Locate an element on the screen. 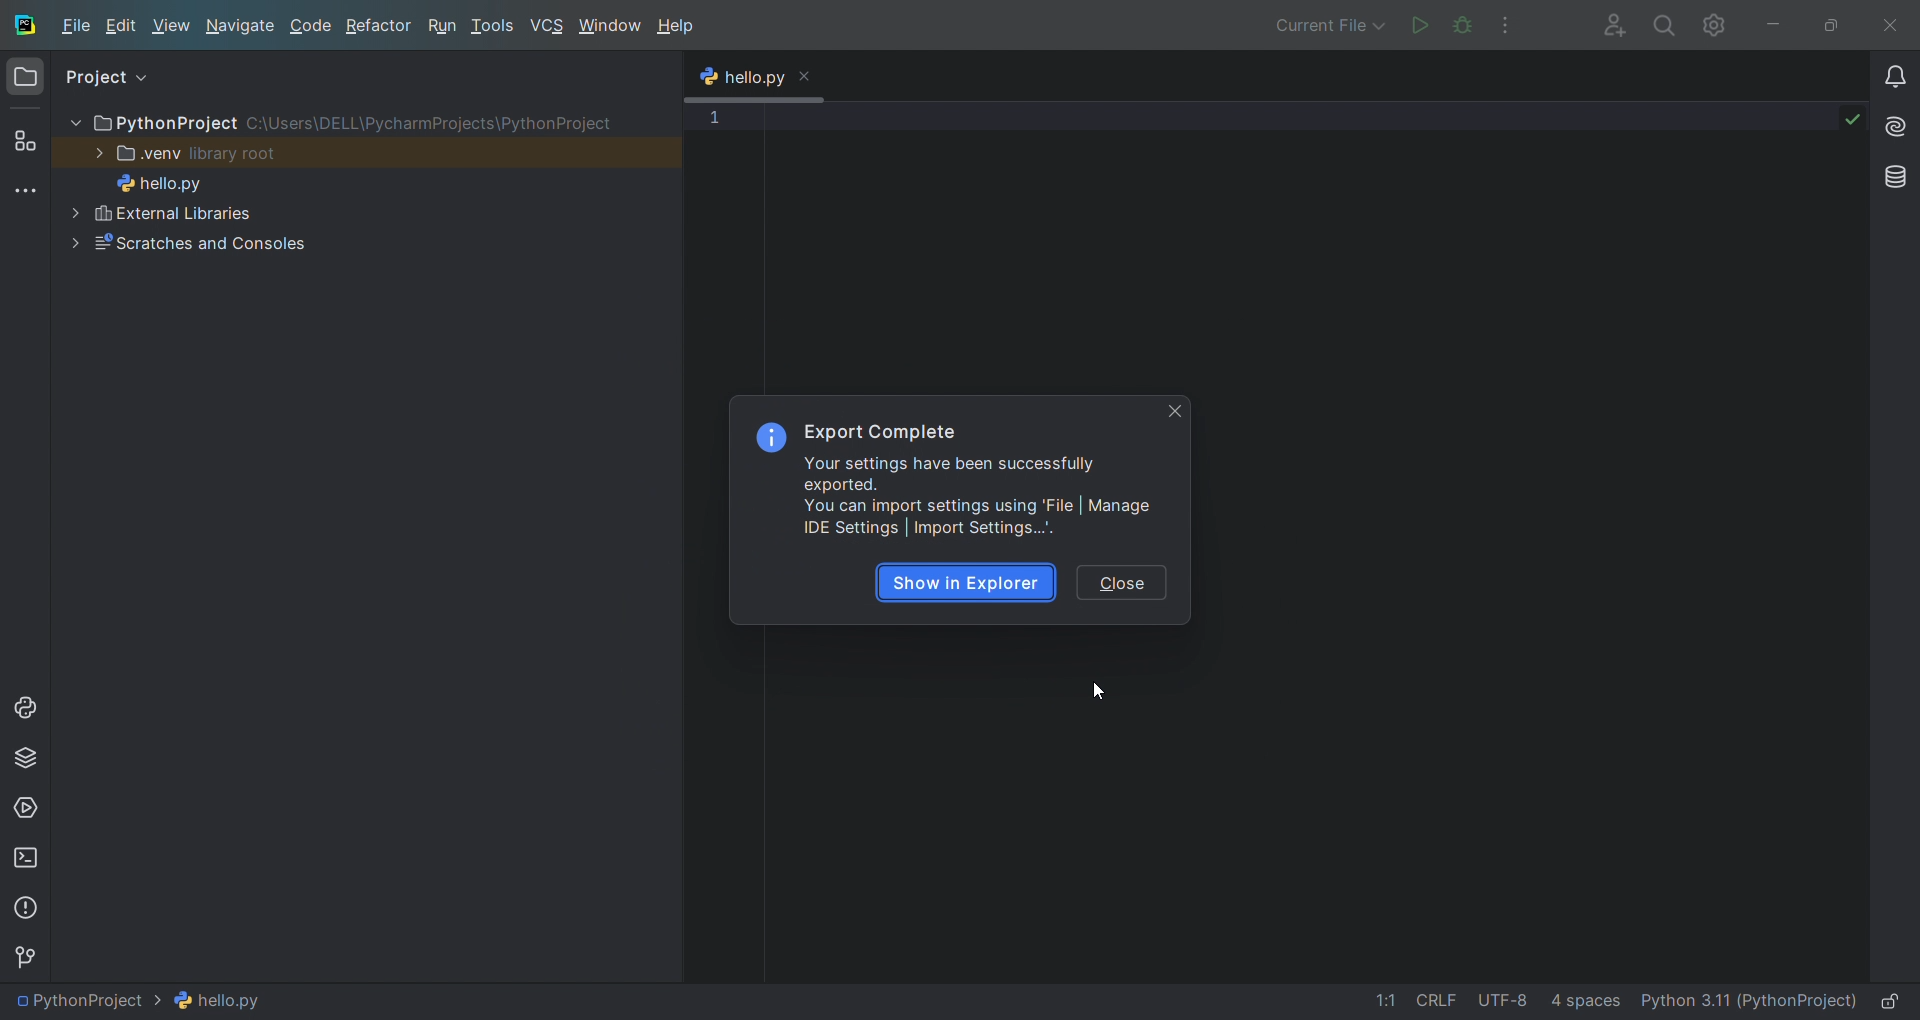 The height and width of the screenshot is (1020, 1920). database is located at coordinates (1896, 177).